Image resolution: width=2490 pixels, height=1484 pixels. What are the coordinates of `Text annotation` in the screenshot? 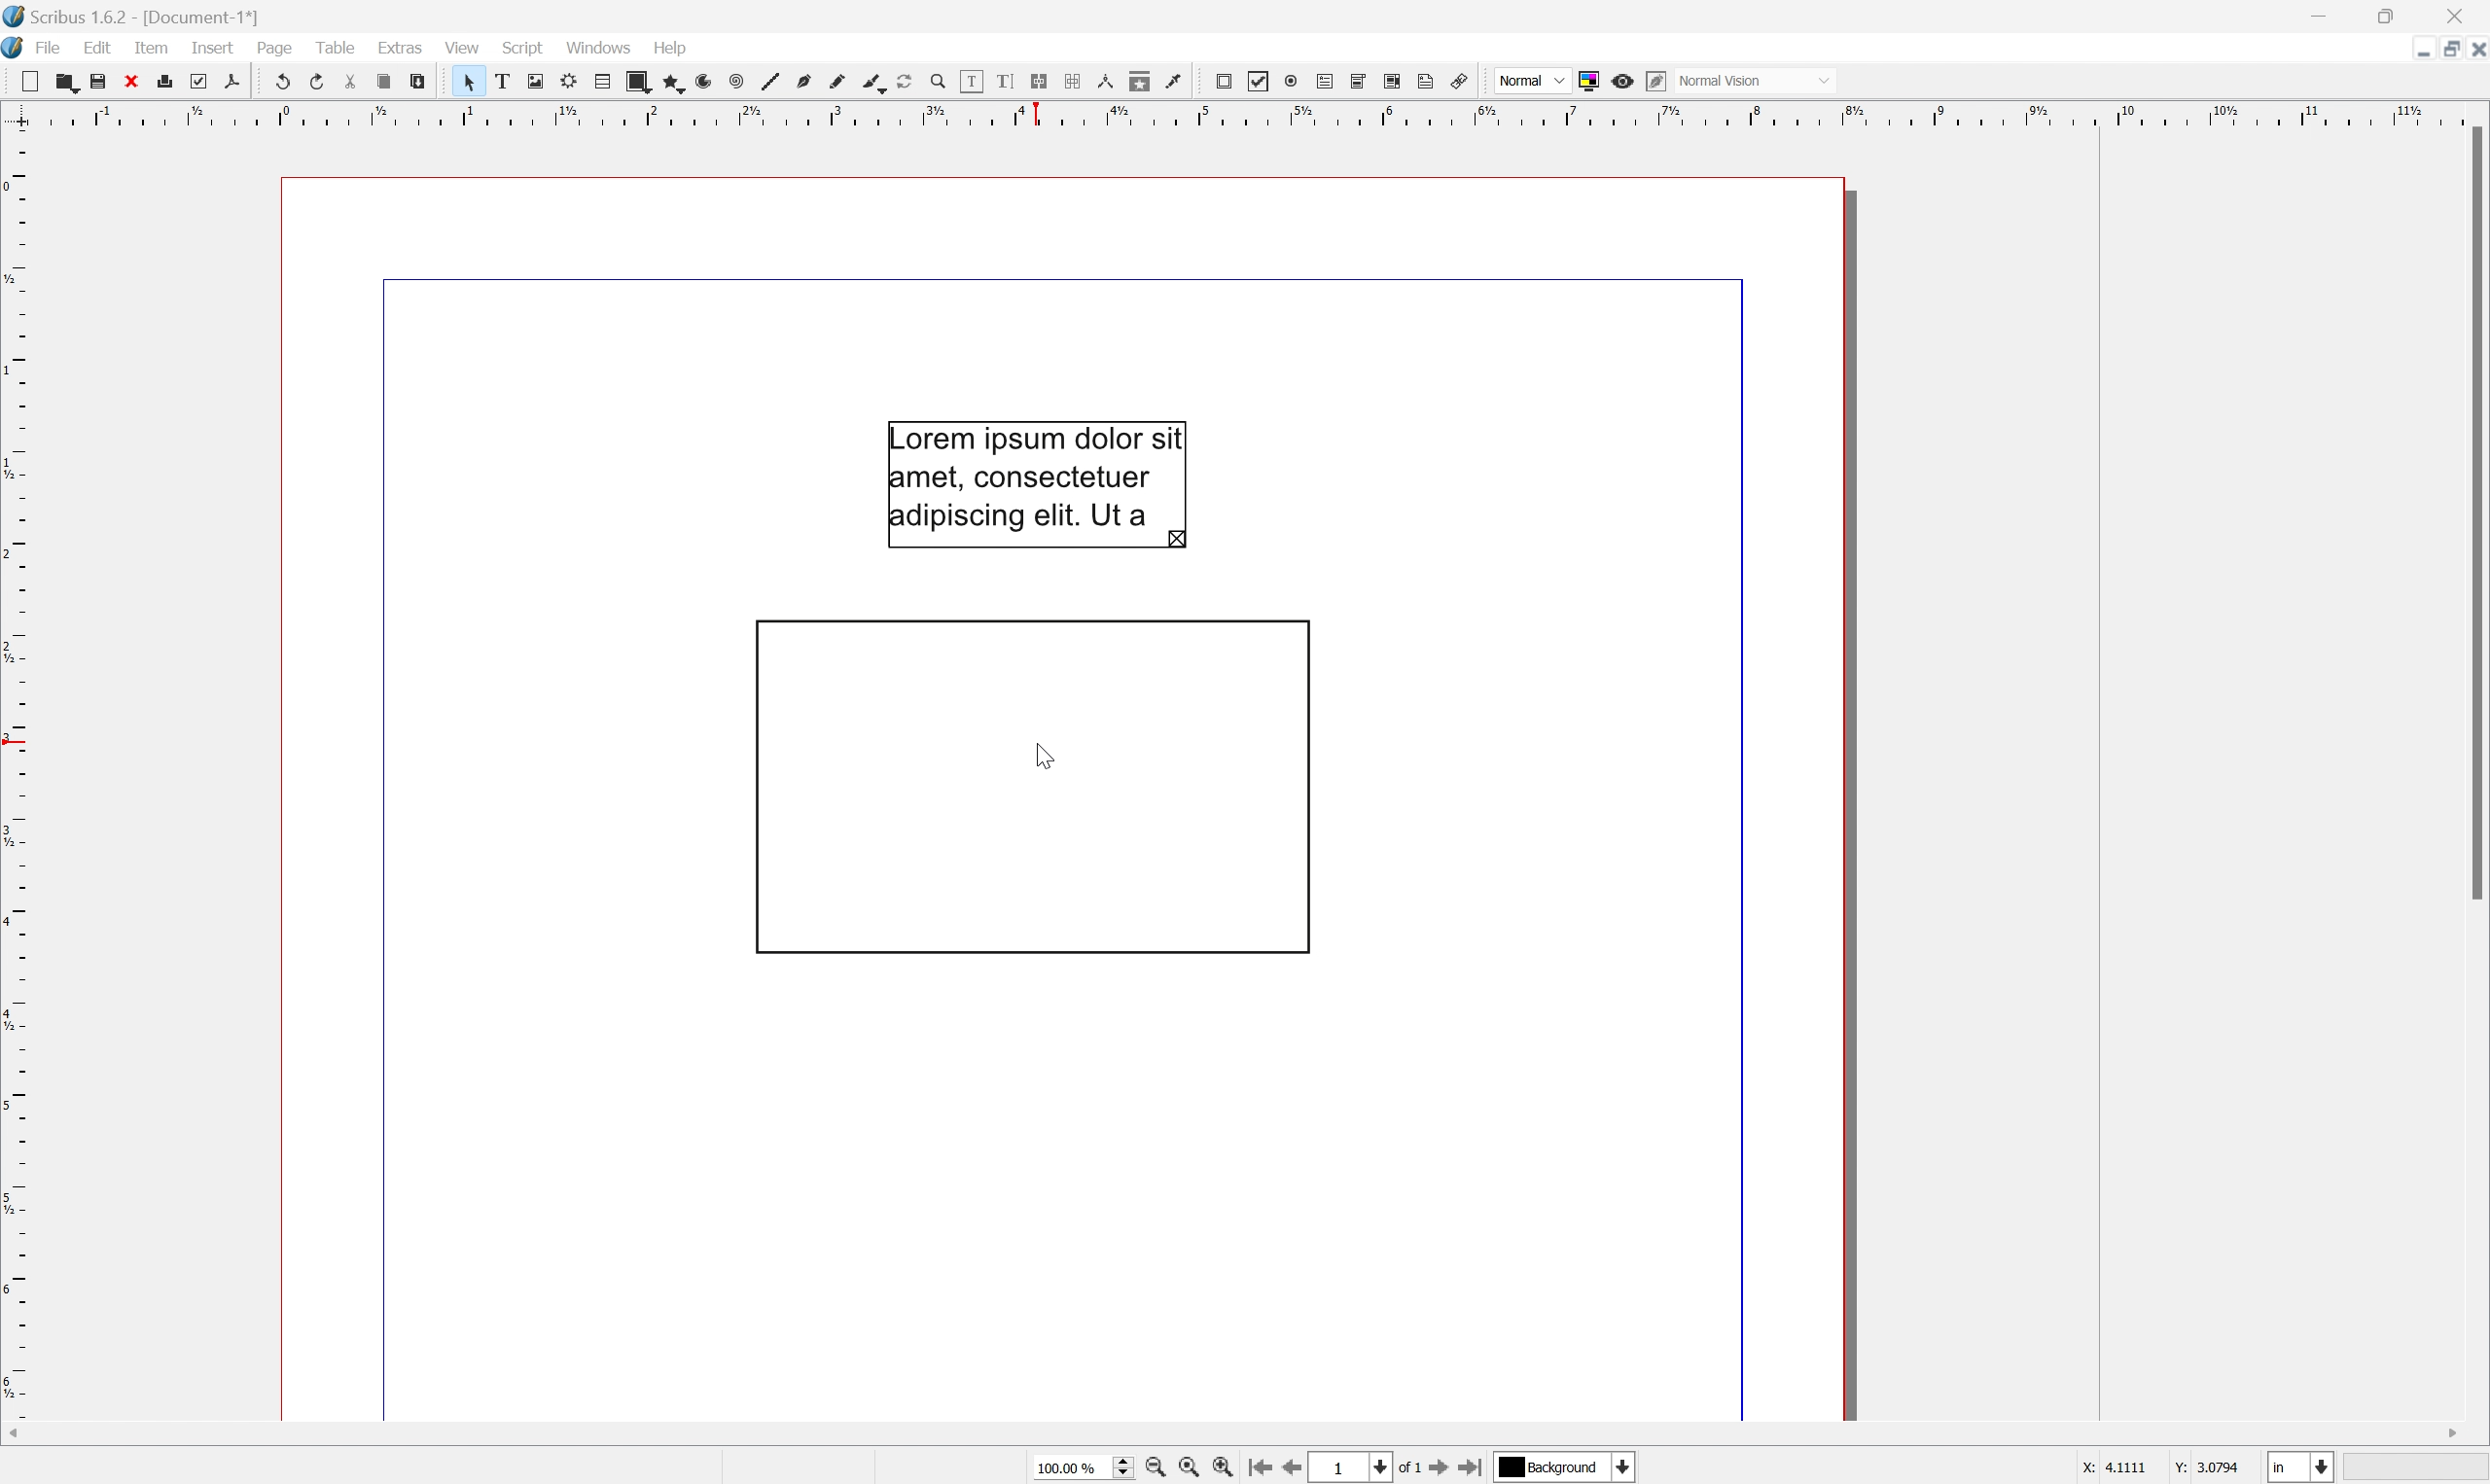 It's located at (1430, 82).